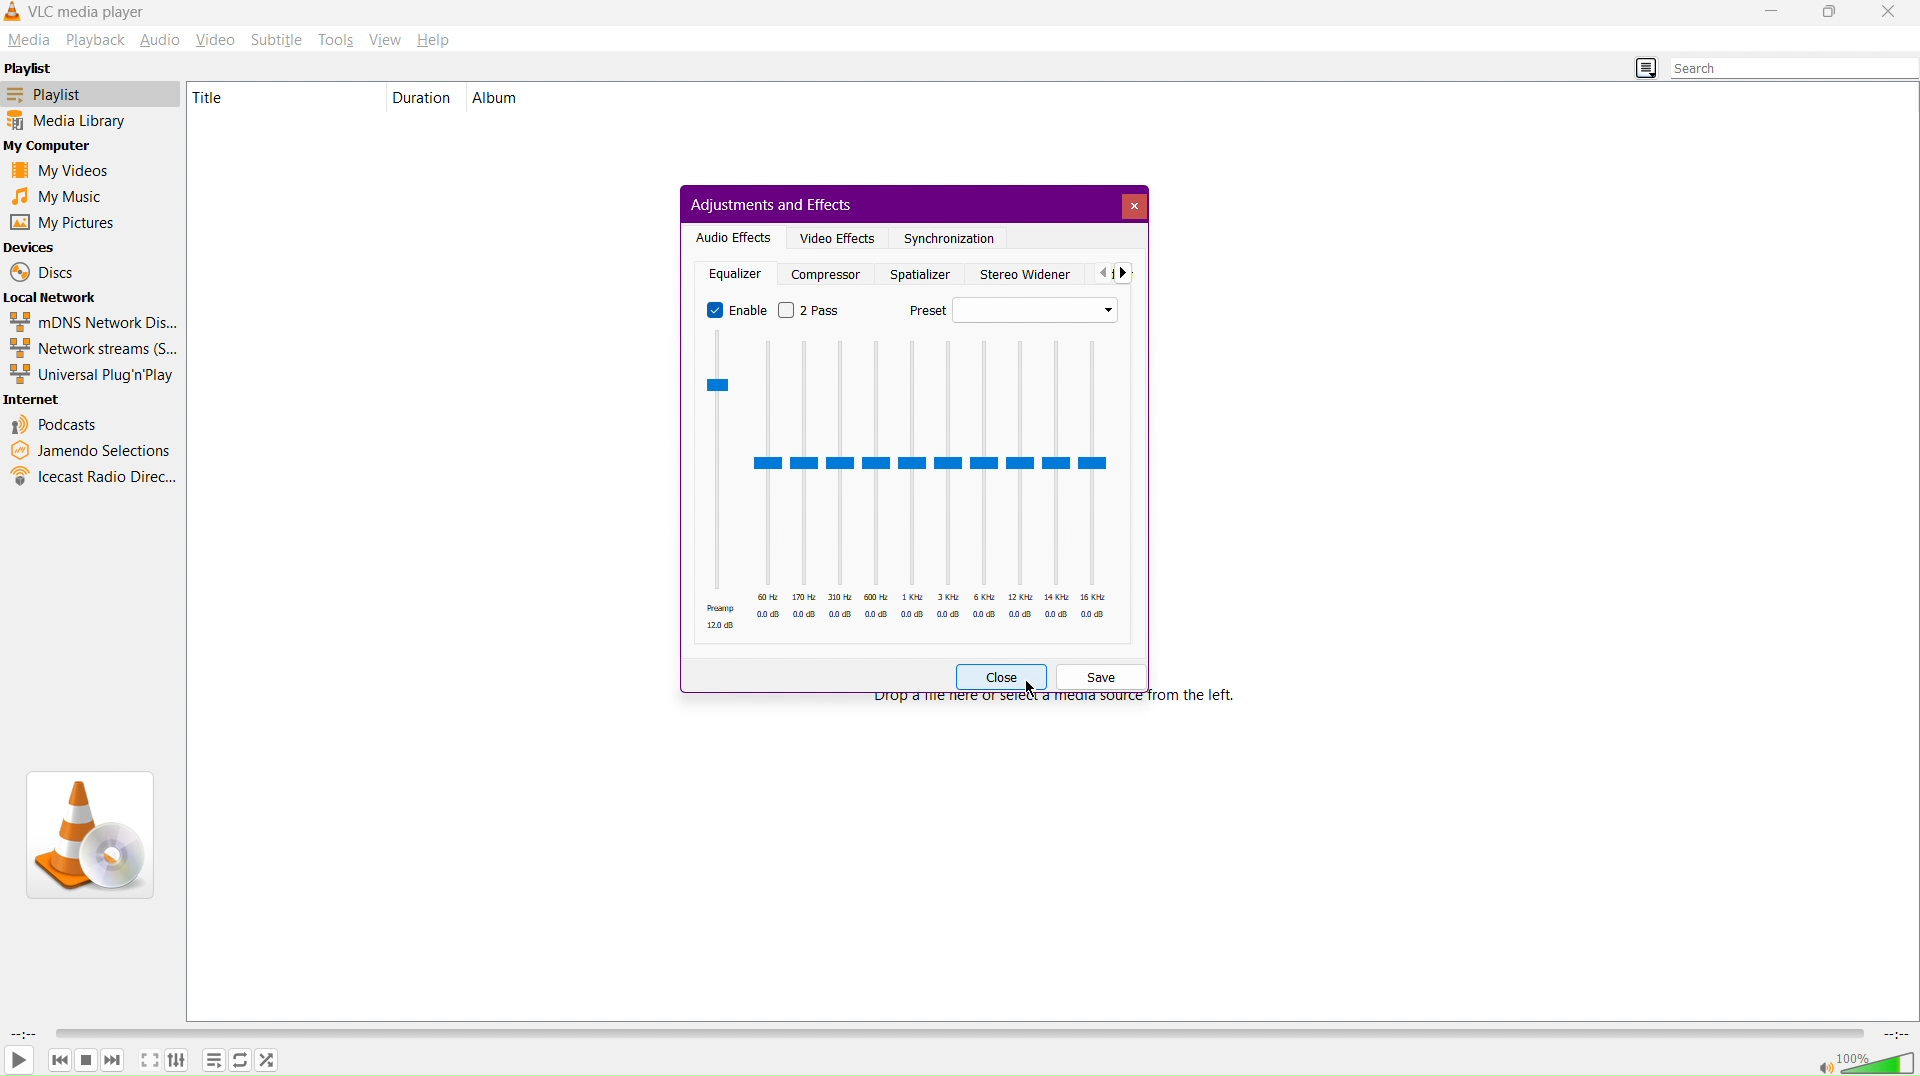 The height and width of the screenshot is (1076, 1920). What do you see at coordinates (150, 1059) in the screenshot?
I see `Maximize` at bounding box center [150, 1059].